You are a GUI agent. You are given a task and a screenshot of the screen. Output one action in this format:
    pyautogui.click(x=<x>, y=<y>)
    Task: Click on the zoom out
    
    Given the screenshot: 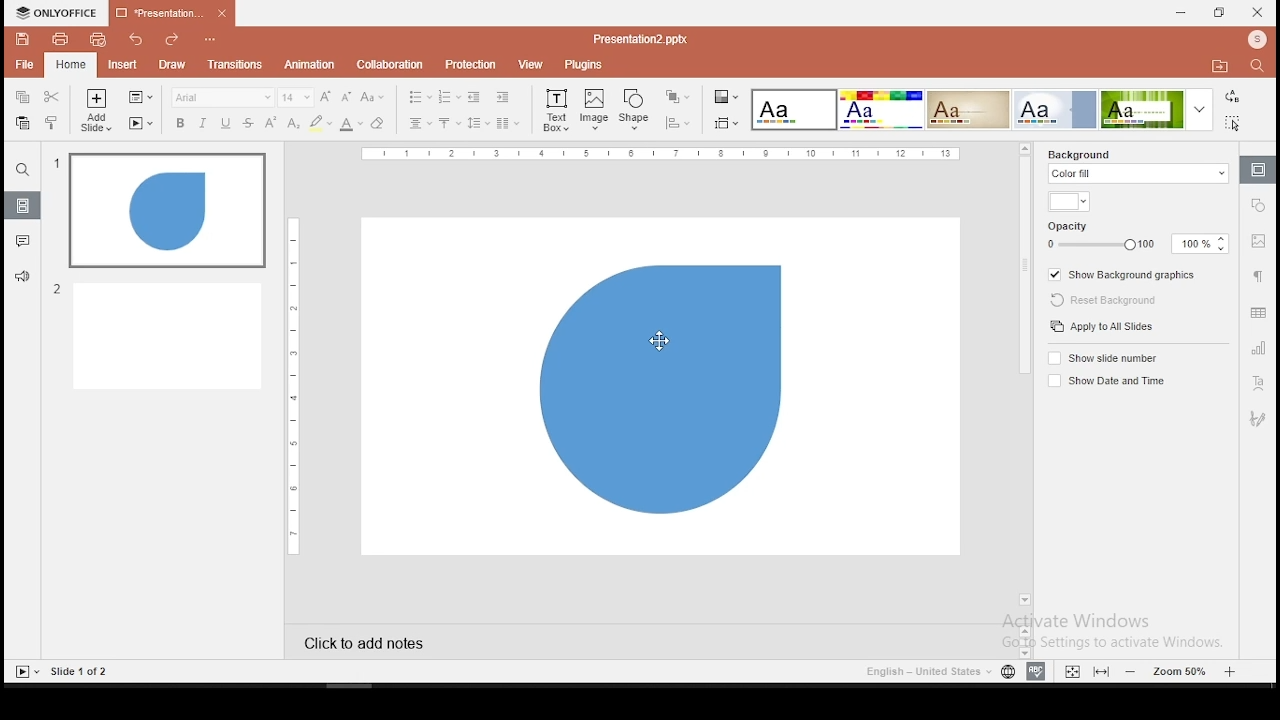 What is the action you would take?
    pyautogui.click(x=1232, y=671)
    